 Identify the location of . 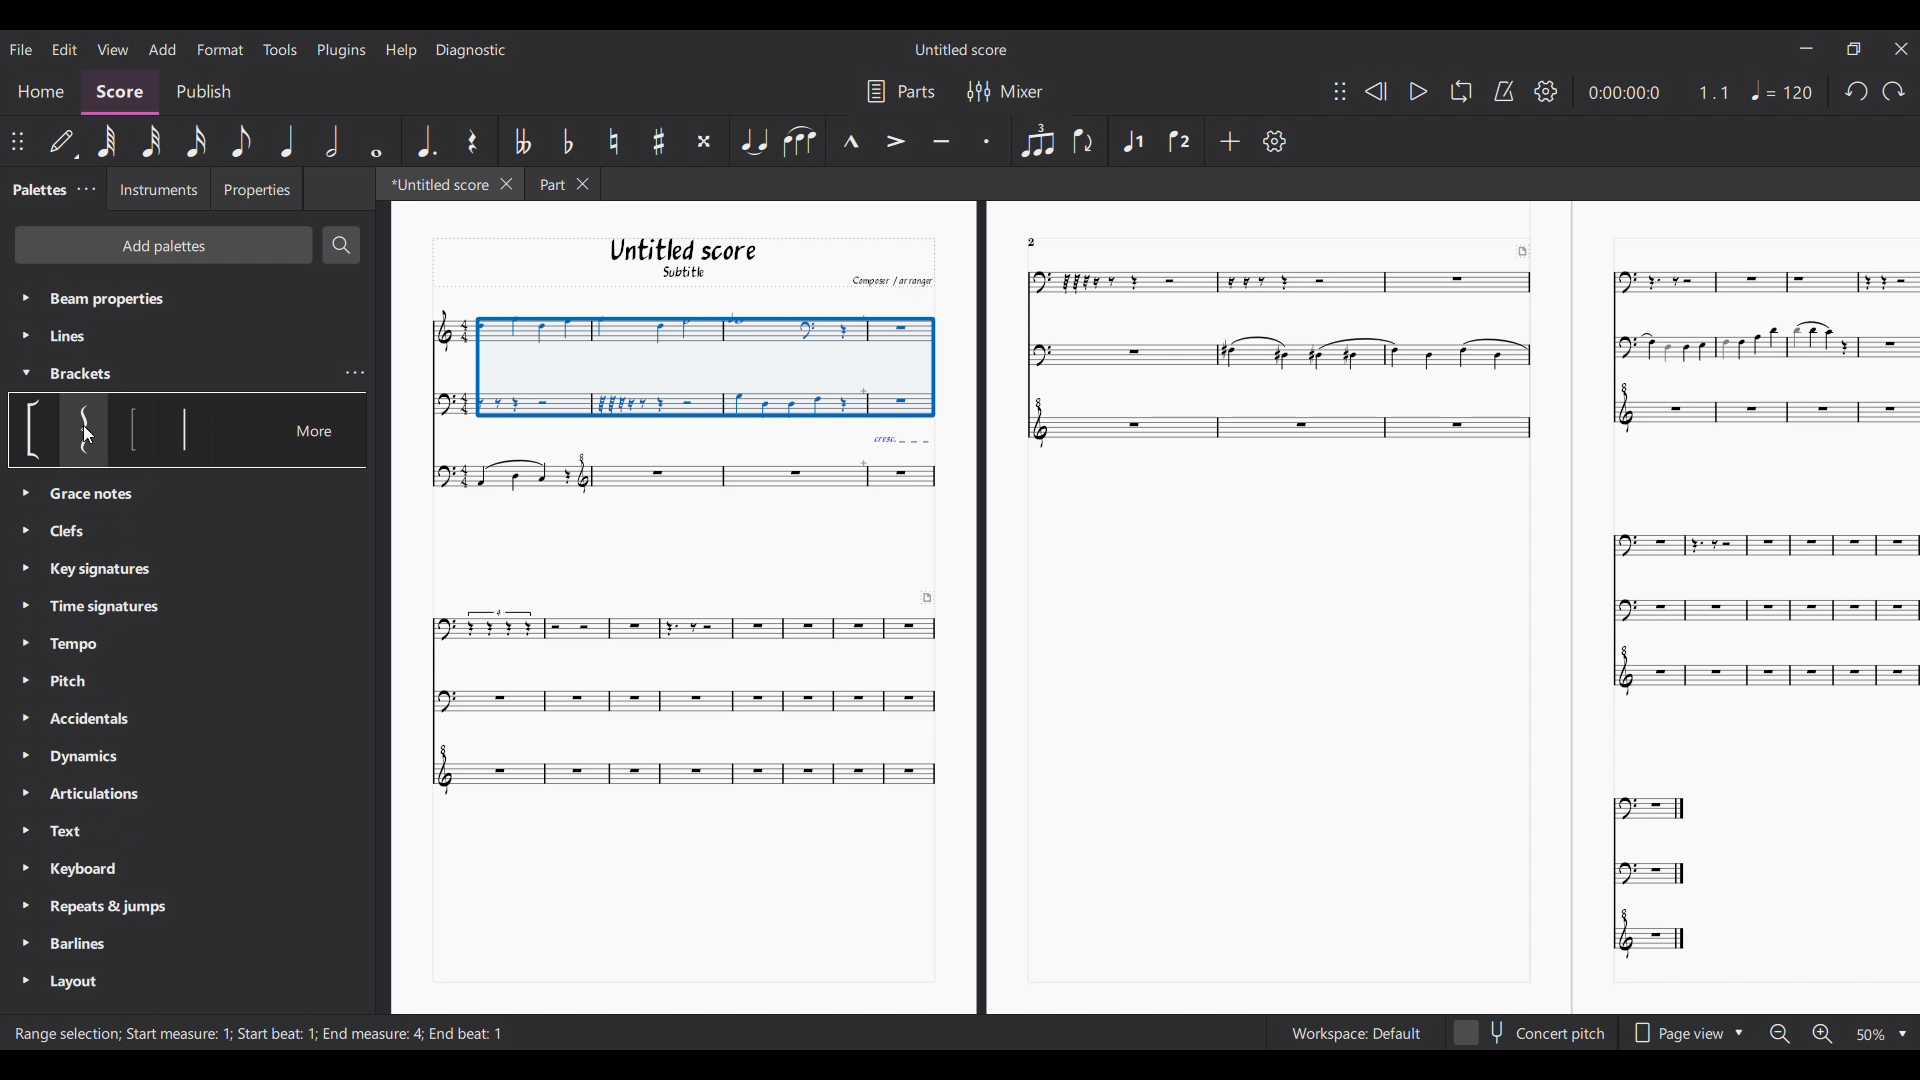
(687, 772).